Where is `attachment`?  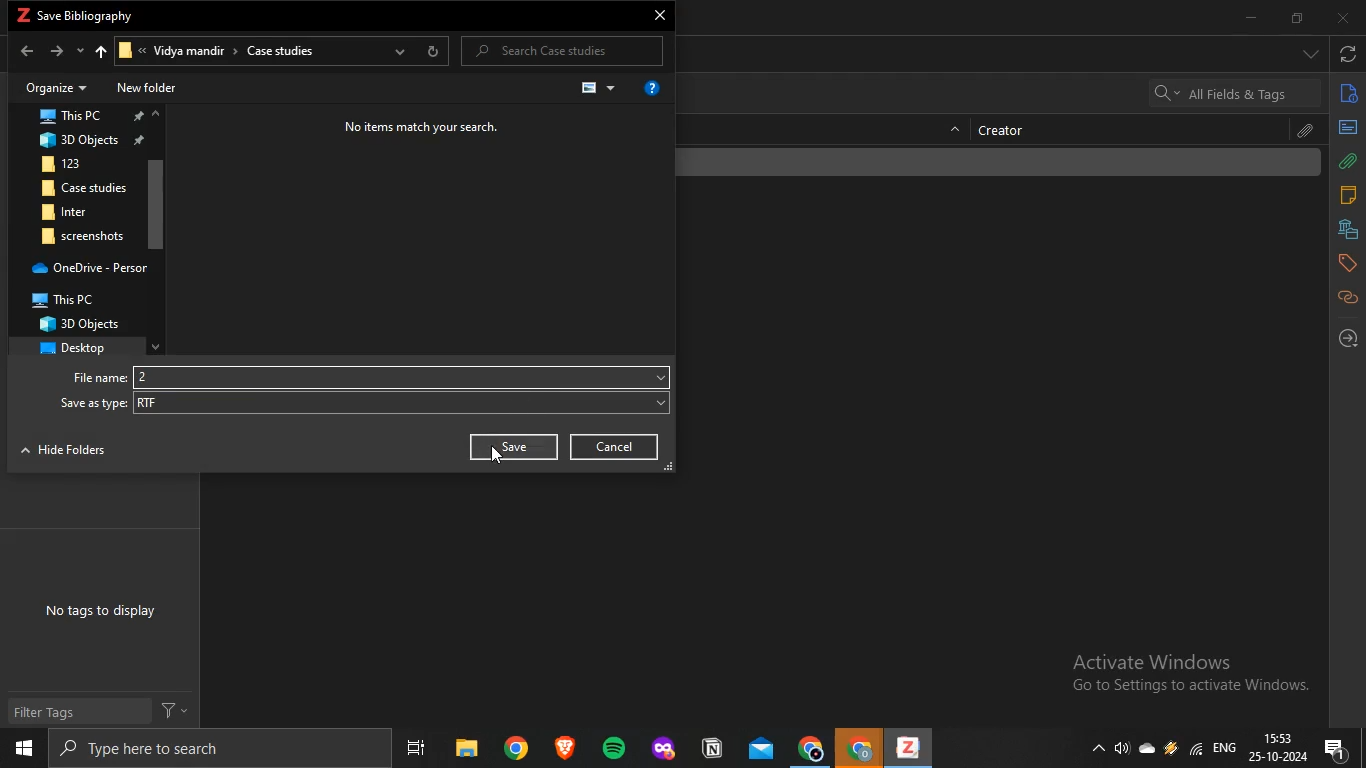
attachment is located at coordinates (1307, 131).